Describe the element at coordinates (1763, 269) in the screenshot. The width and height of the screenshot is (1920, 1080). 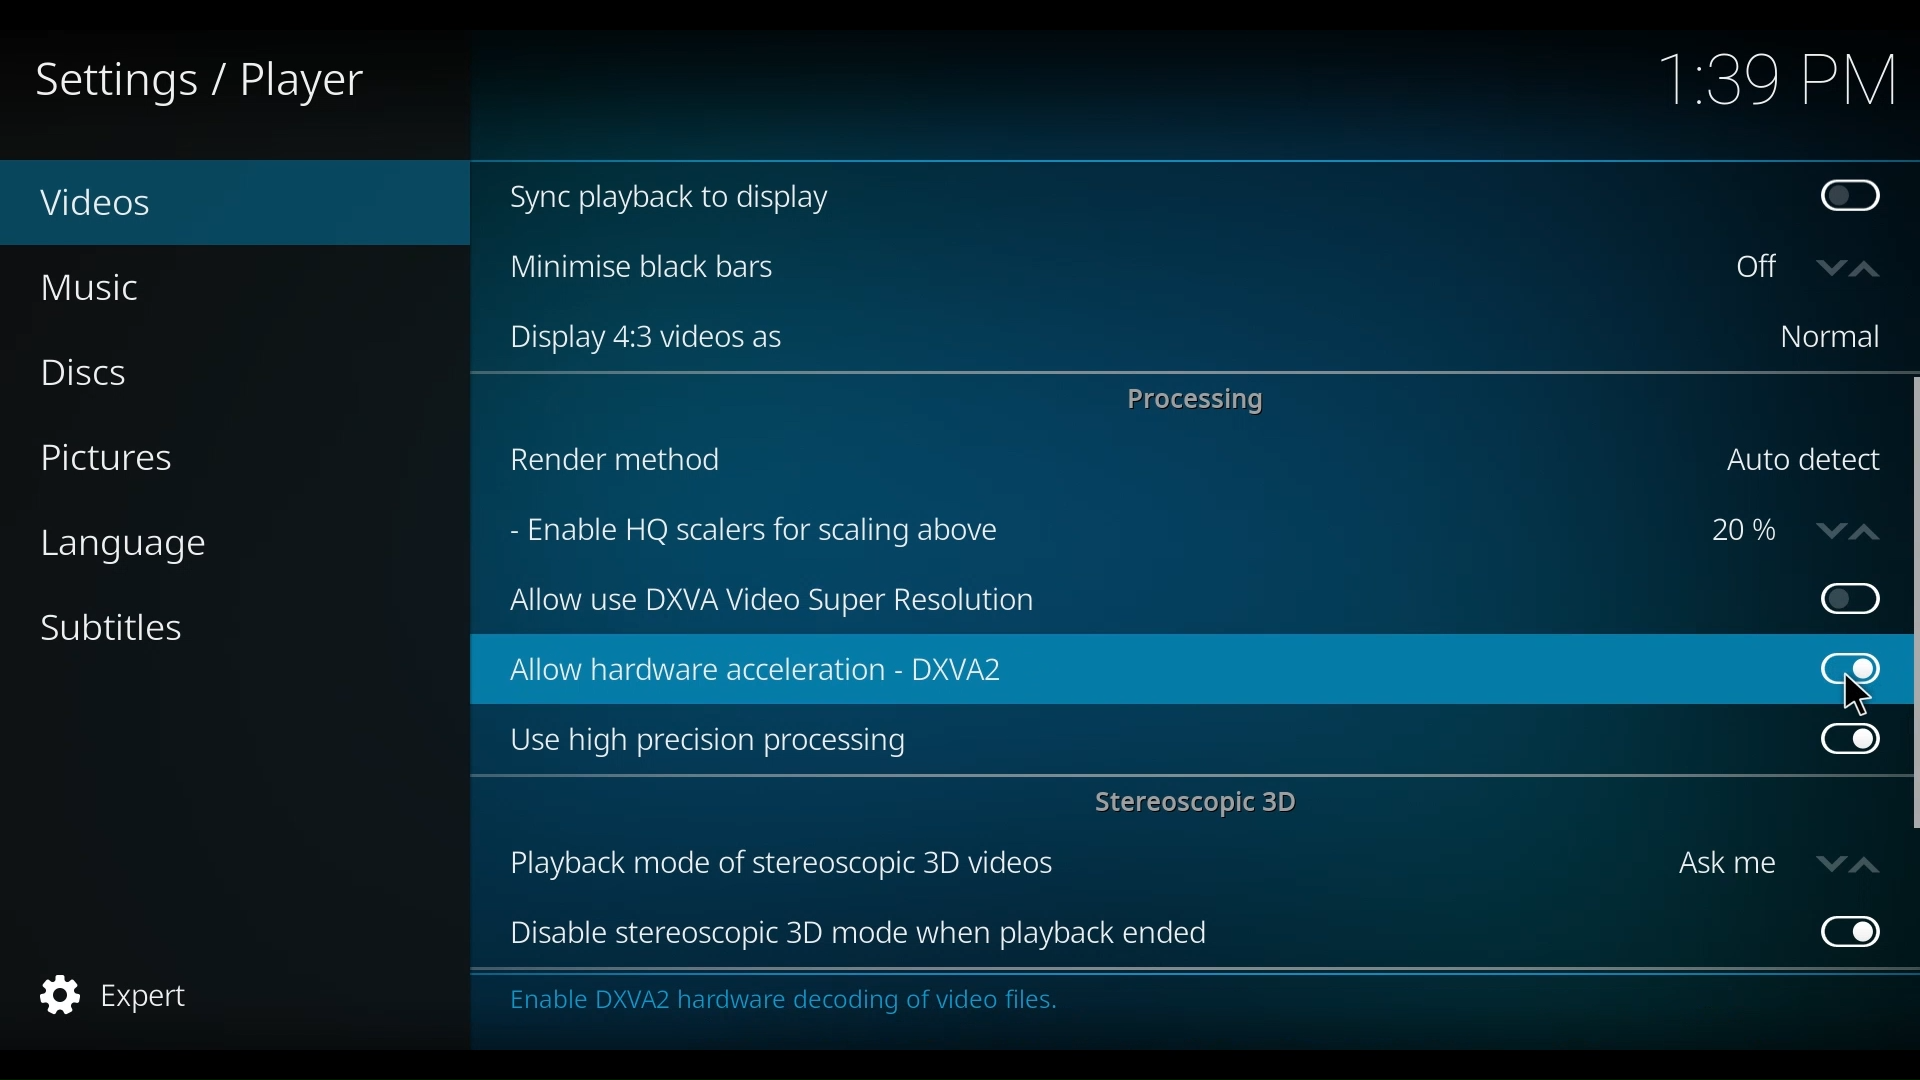
I see `Toggle on or off` at that location.